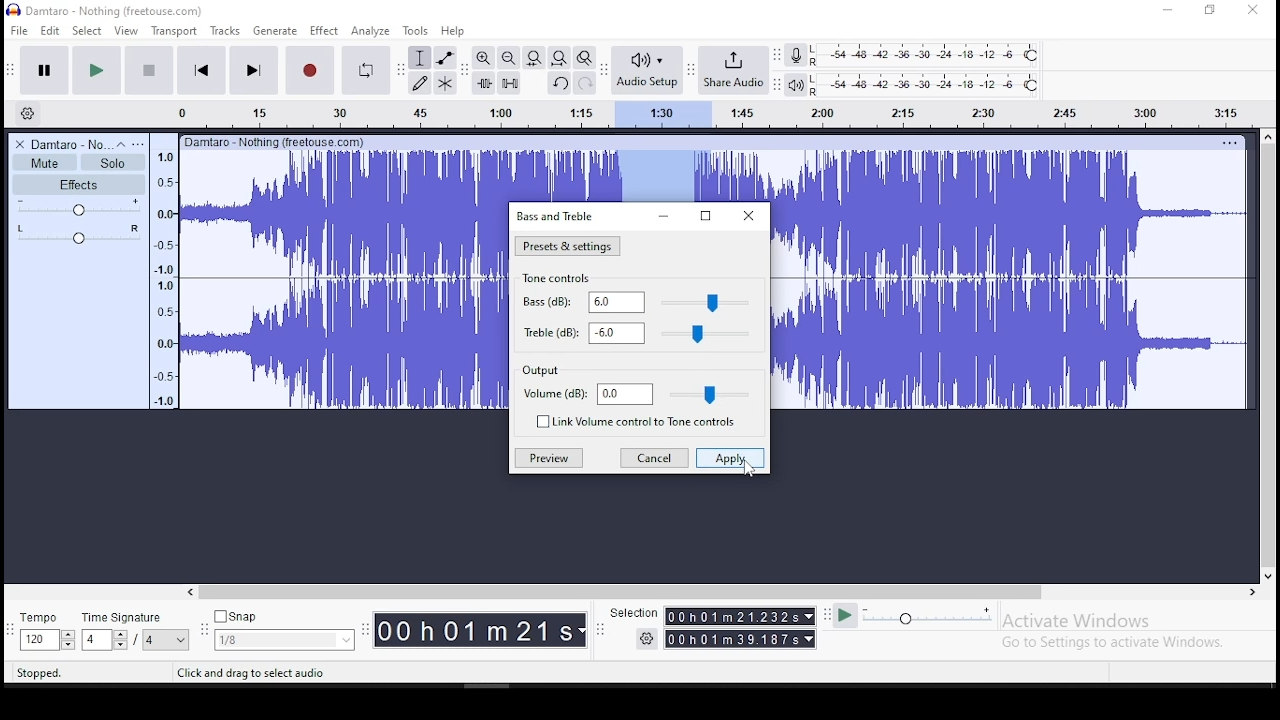 The image size is (1280, 720). I want to click on zoom in, so click(484, 57).